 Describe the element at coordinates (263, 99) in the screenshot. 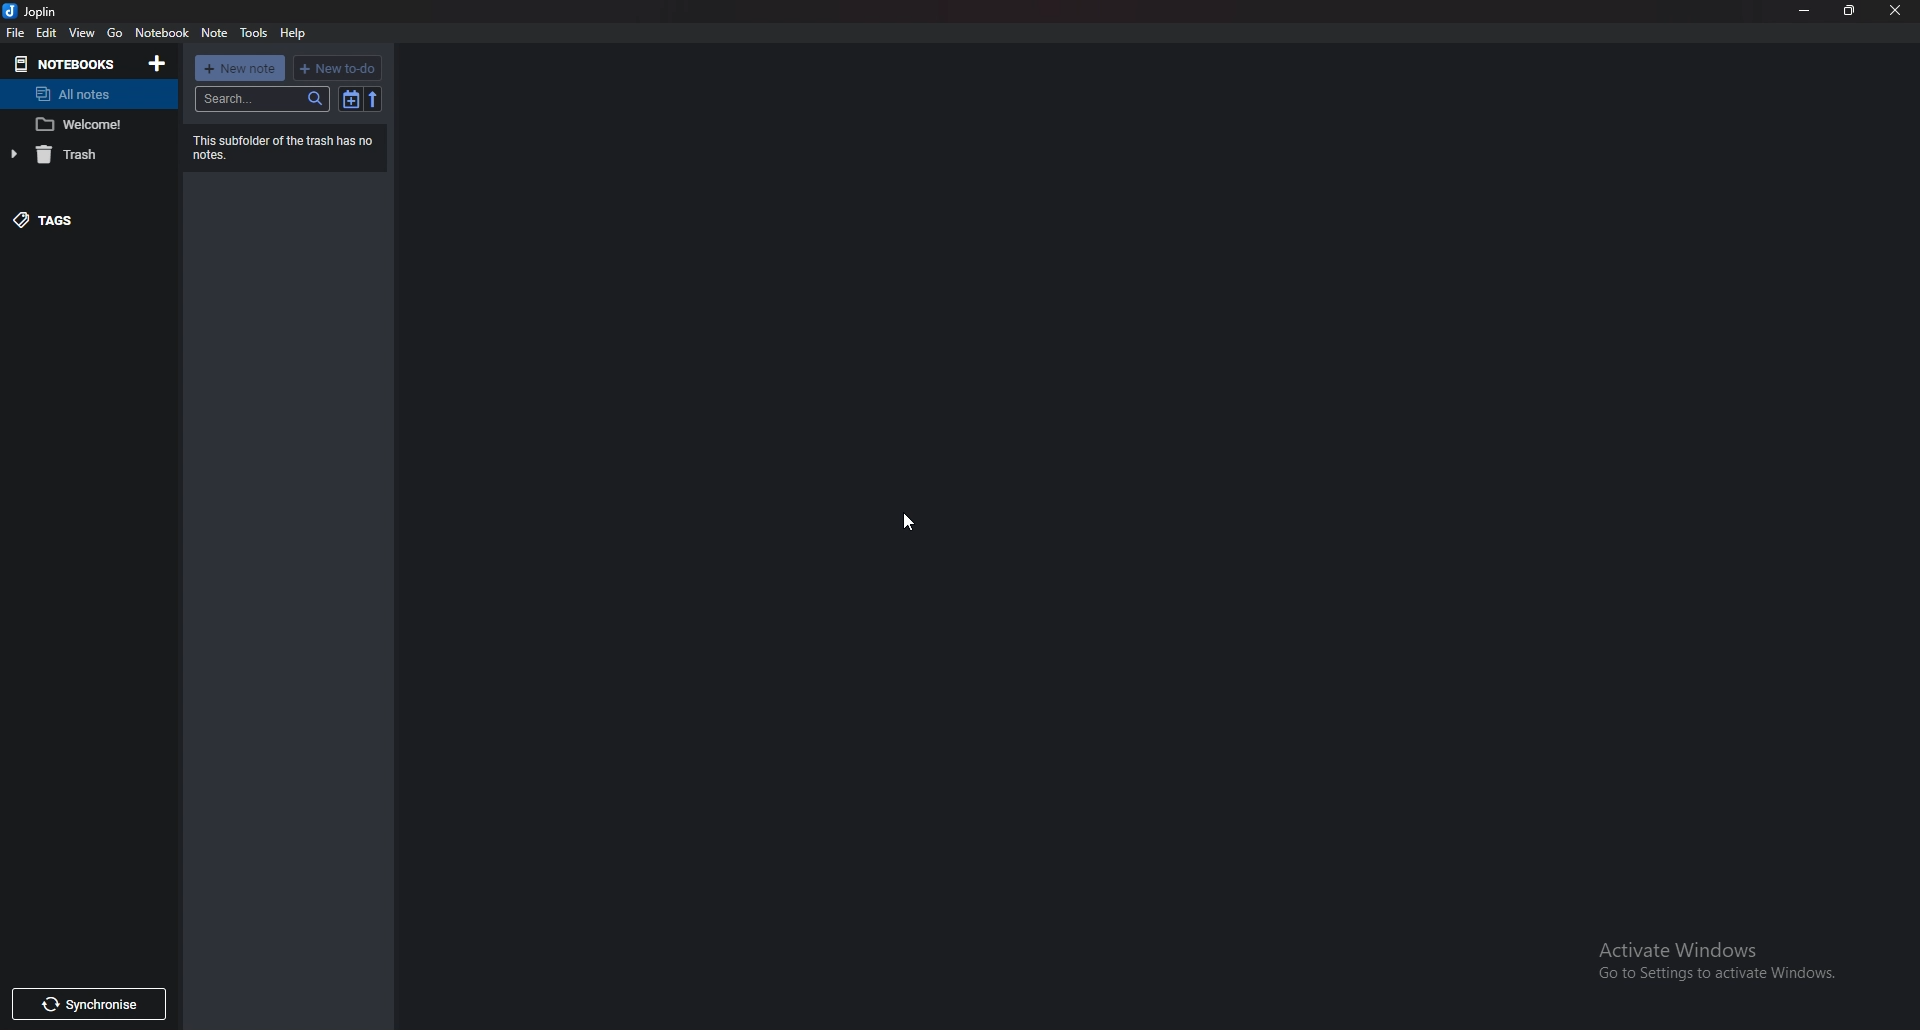

I see `search` at that location.